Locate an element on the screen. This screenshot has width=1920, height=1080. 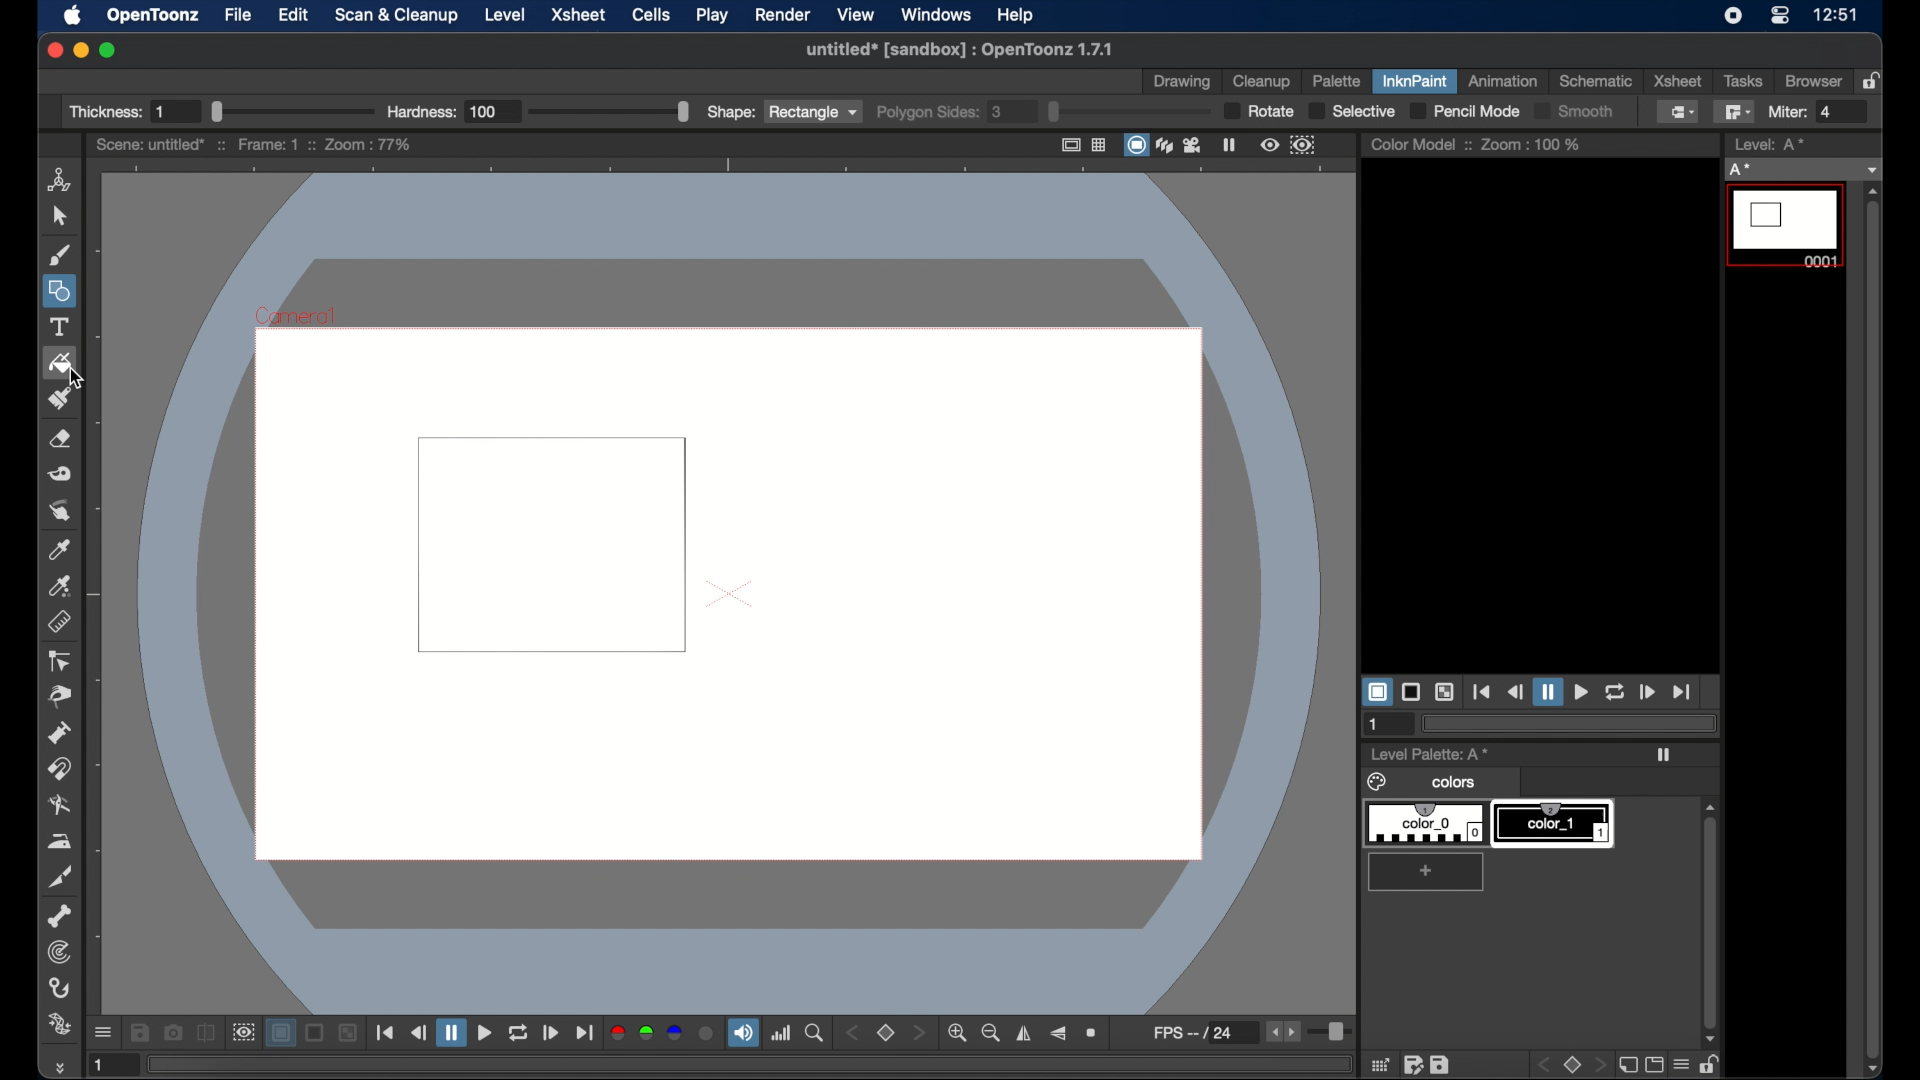
hook tool is located at coordinates (60, 988).